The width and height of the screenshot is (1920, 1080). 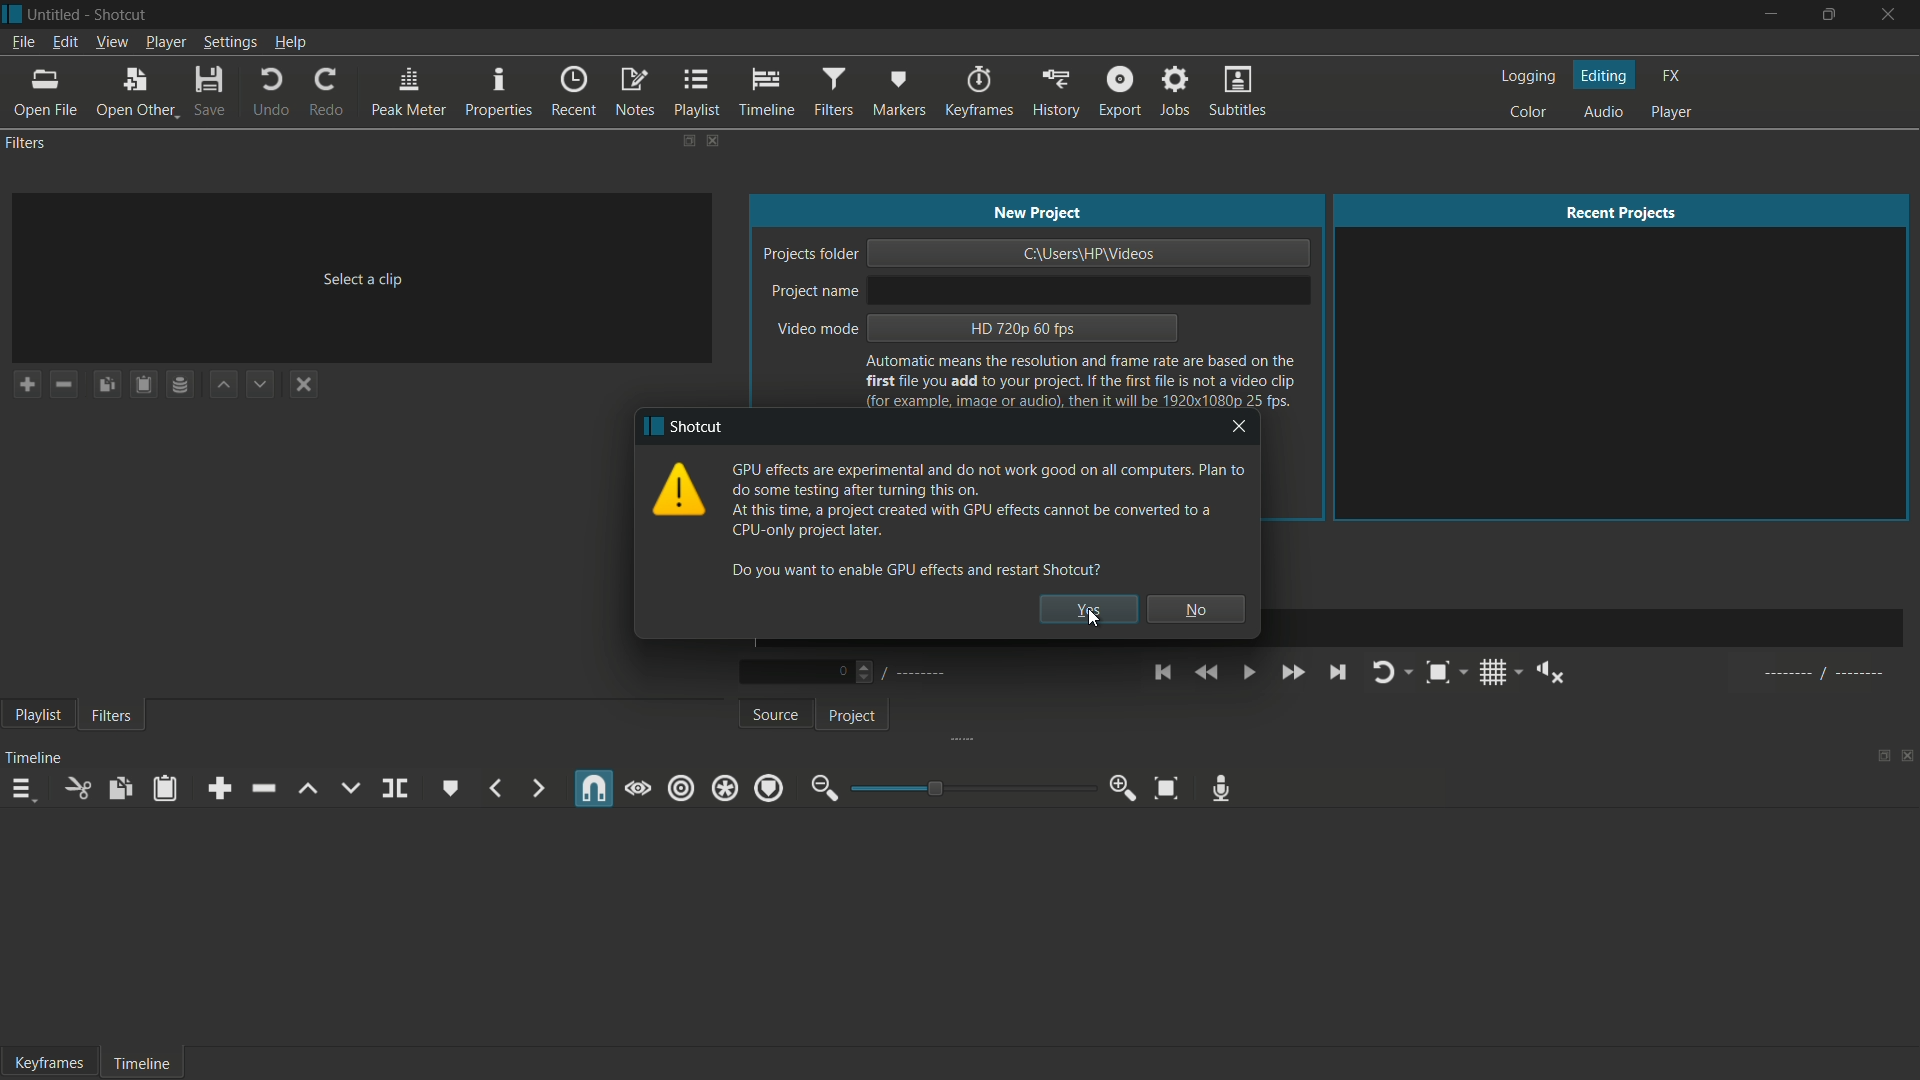 I want to click on paste, so click(x=164, y=789).